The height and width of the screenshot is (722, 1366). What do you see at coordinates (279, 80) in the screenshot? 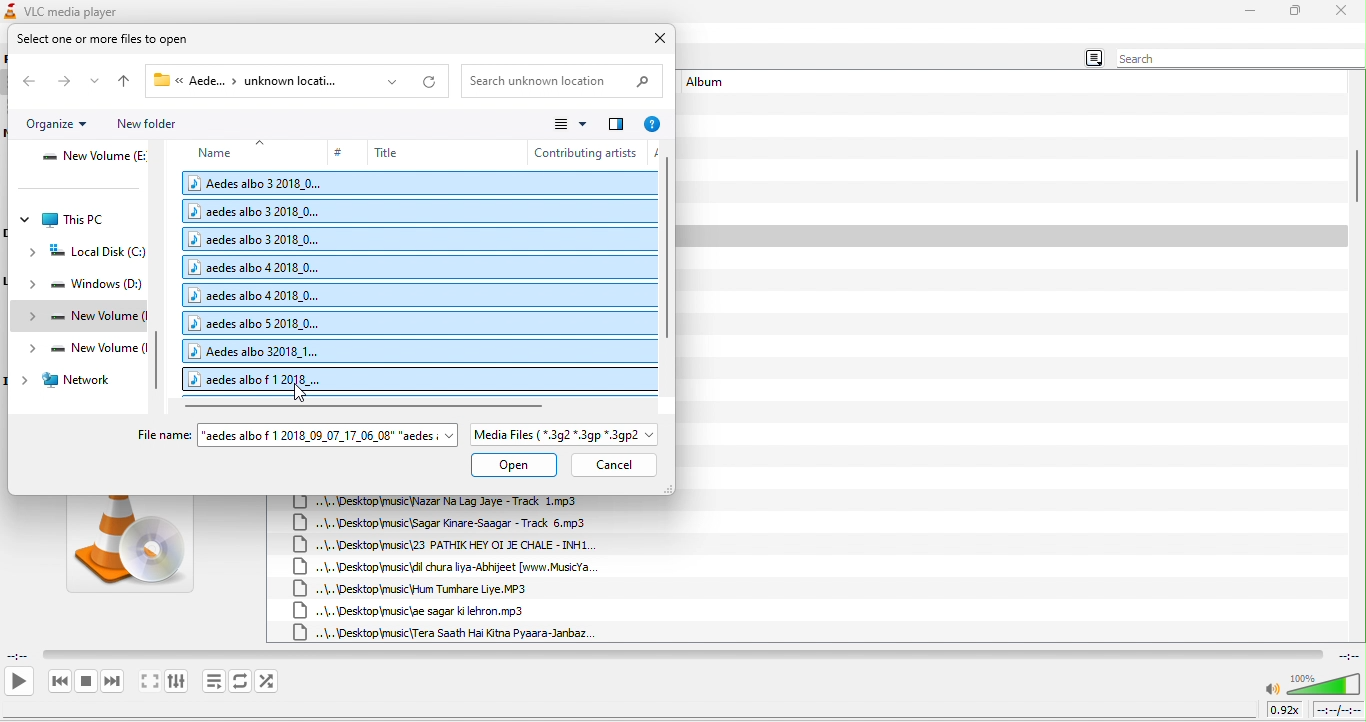
I see `« Aede... > unknown locati...` at bounding box center [279, 80].